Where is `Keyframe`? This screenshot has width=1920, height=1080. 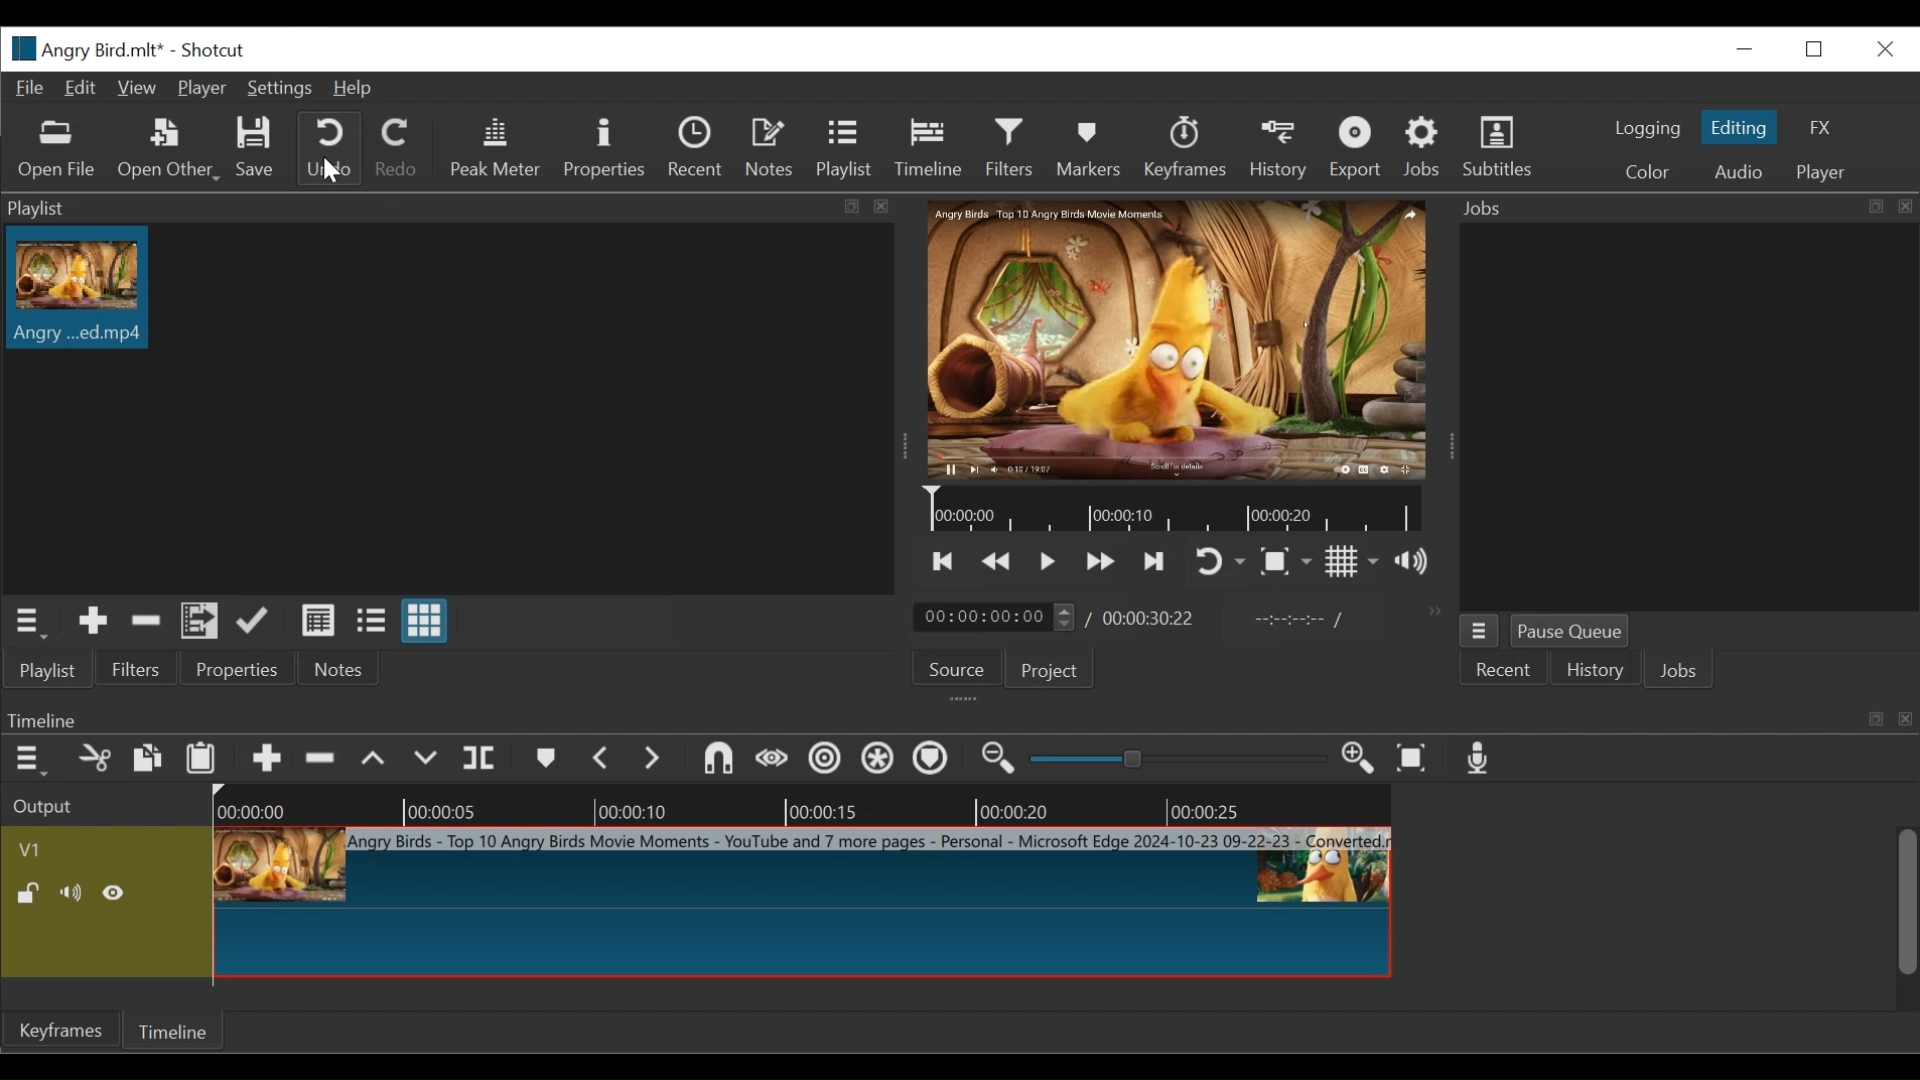 Keyframe is located at coordinates (59, 1033).